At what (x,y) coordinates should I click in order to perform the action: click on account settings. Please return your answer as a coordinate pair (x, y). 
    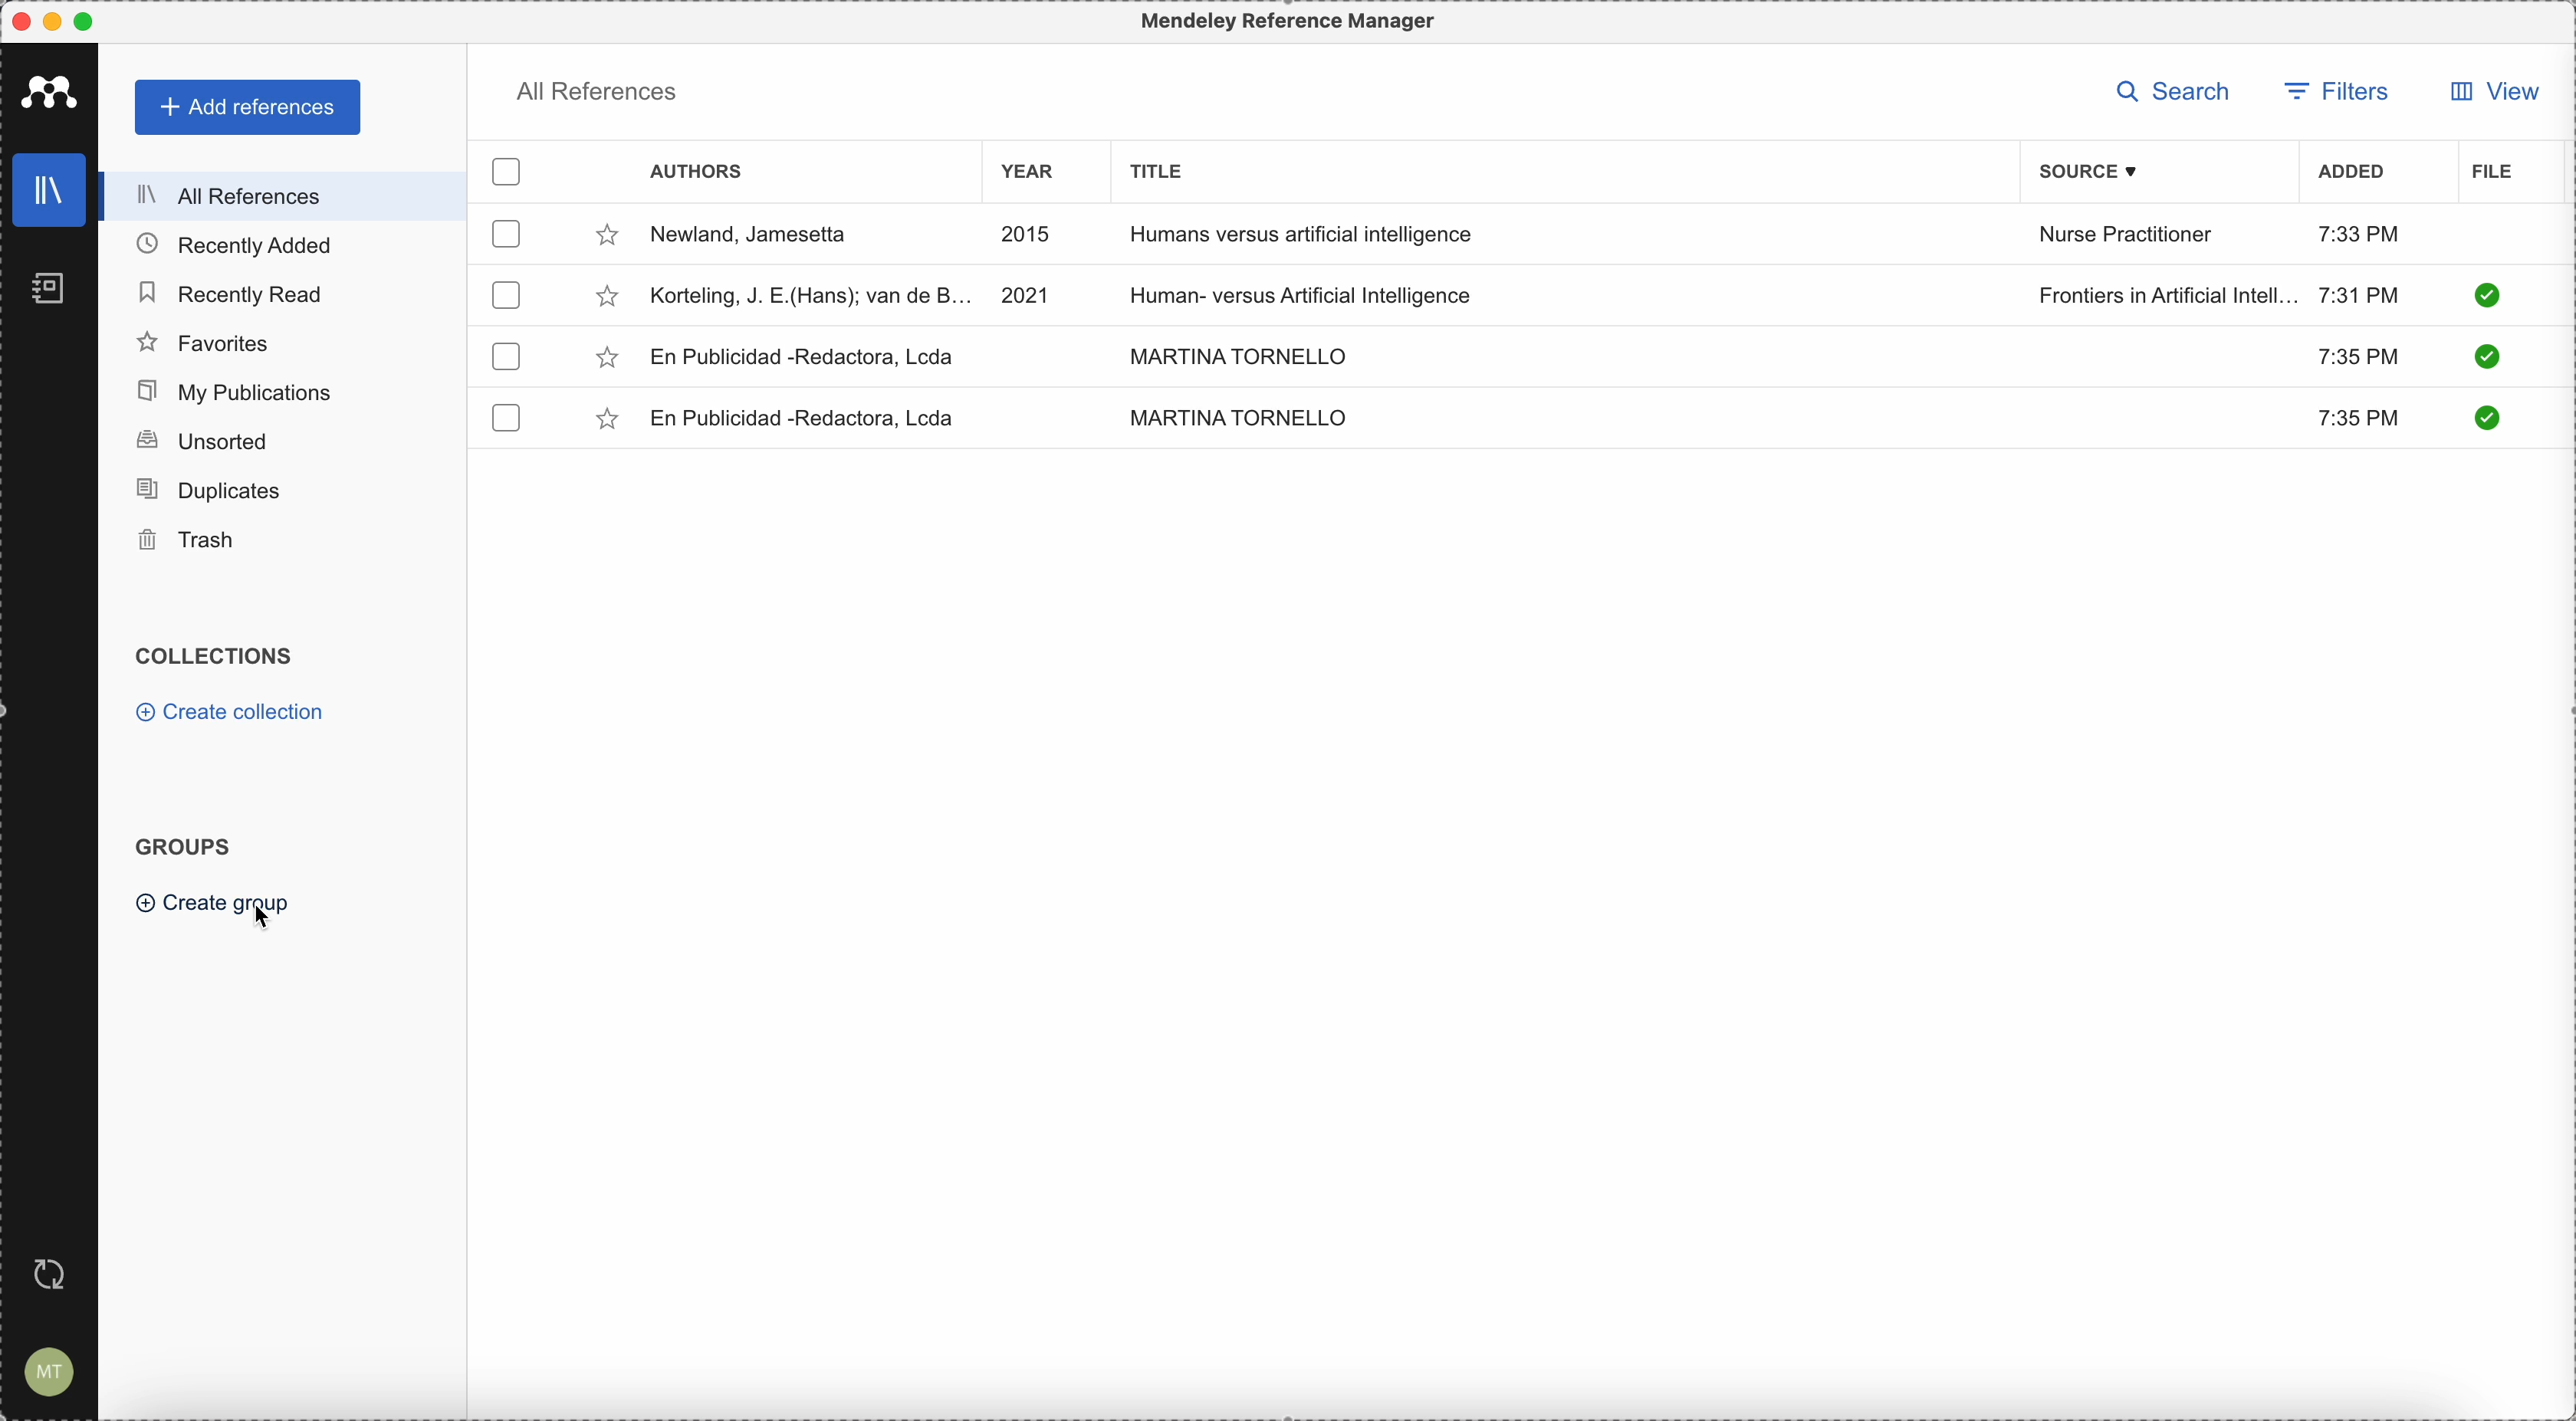
    Looking at the image, I should click on (45, 1373).